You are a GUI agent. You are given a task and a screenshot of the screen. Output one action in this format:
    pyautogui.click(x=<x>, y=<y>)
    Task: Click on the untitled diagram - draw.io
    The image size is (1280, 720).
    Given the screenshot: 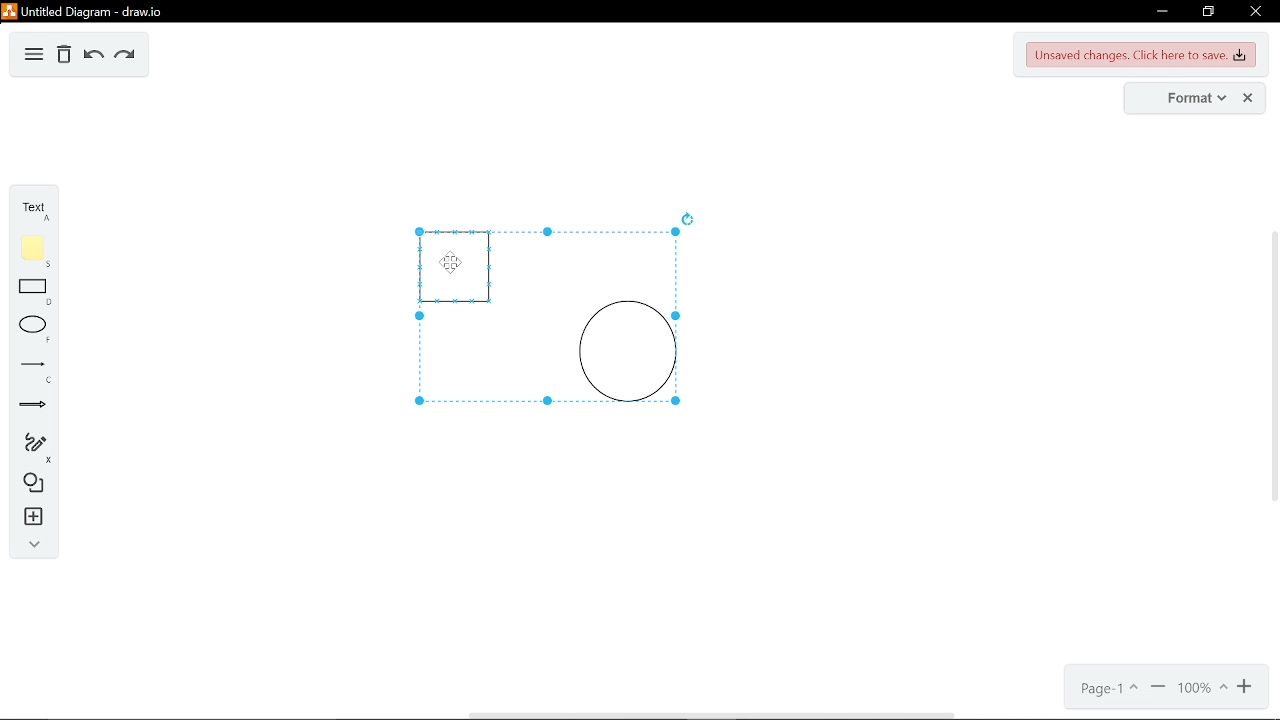 What is the action you would take?
    pyautogui.click(x=84, y=10)
    